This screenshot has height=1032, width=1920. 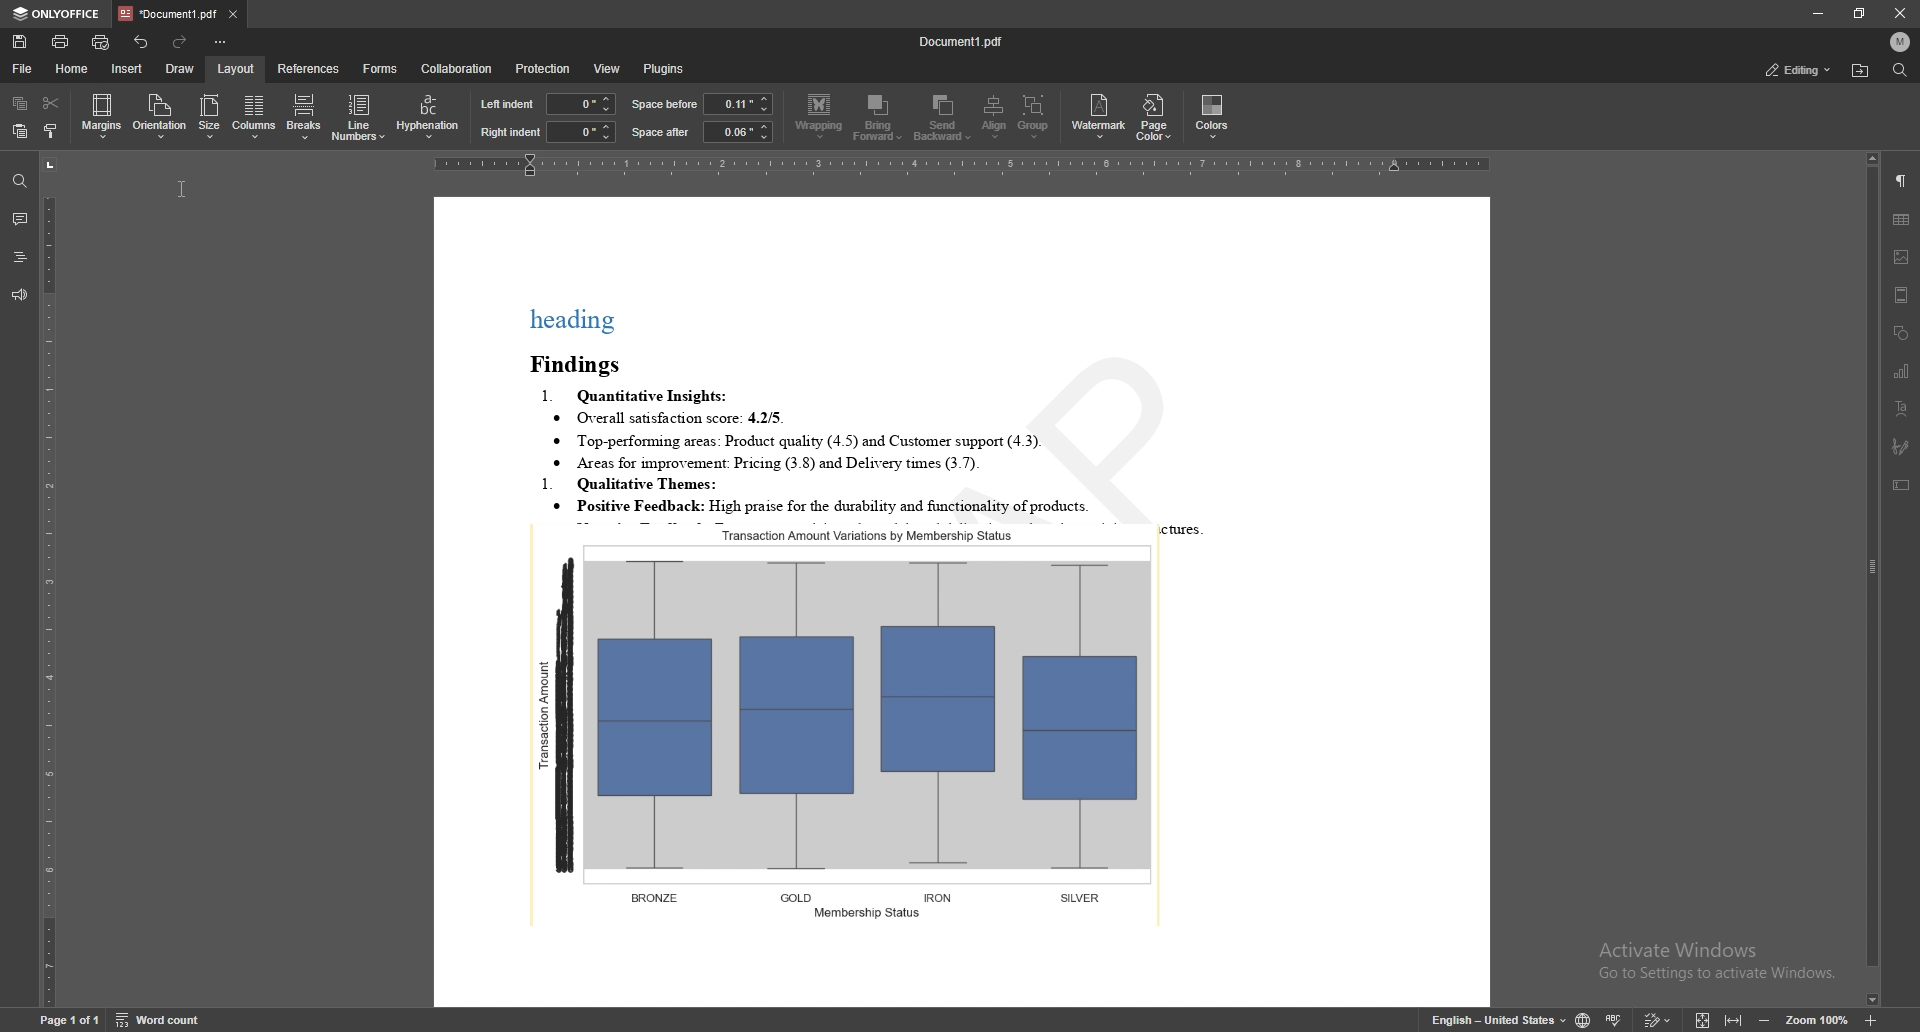 What do you see at coordinates (1703, 1018) in the screenshot?
I see `fit to screen` at bounding box center [1703, 1018].